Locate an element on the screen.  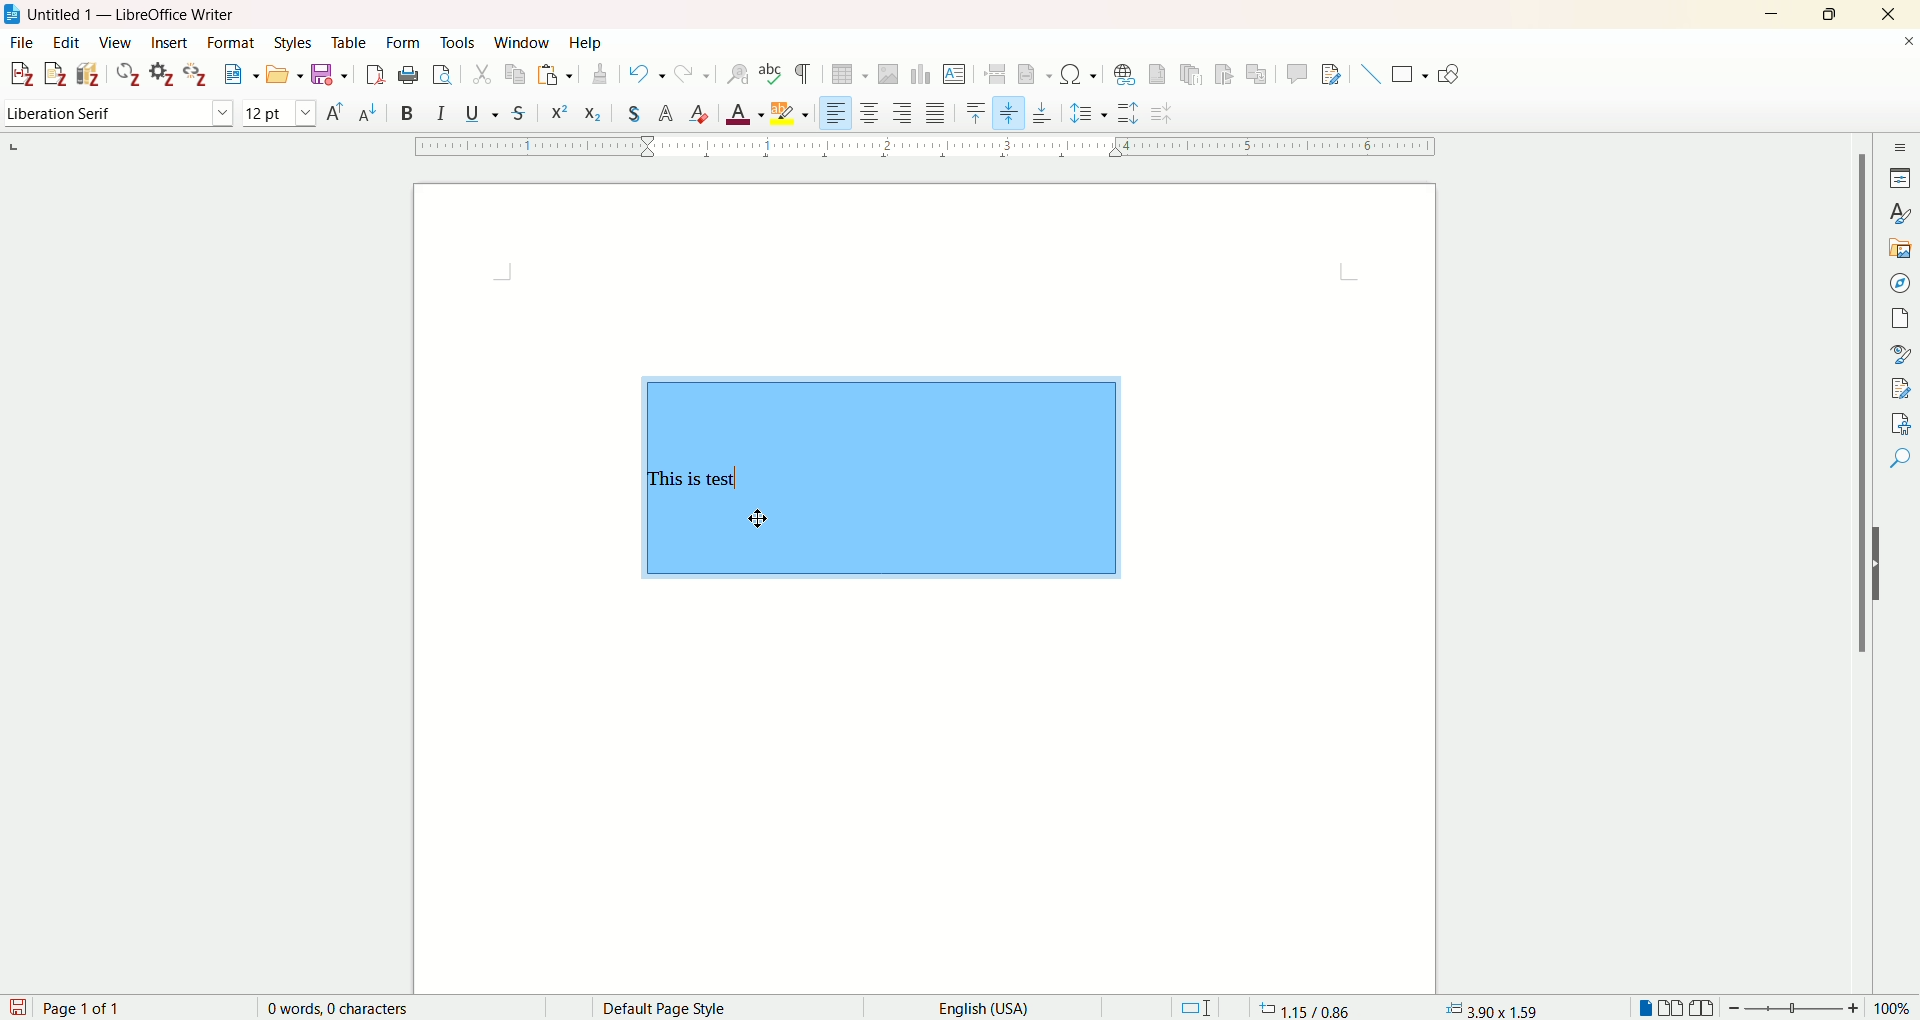
save is located at coordinates (330, 74).